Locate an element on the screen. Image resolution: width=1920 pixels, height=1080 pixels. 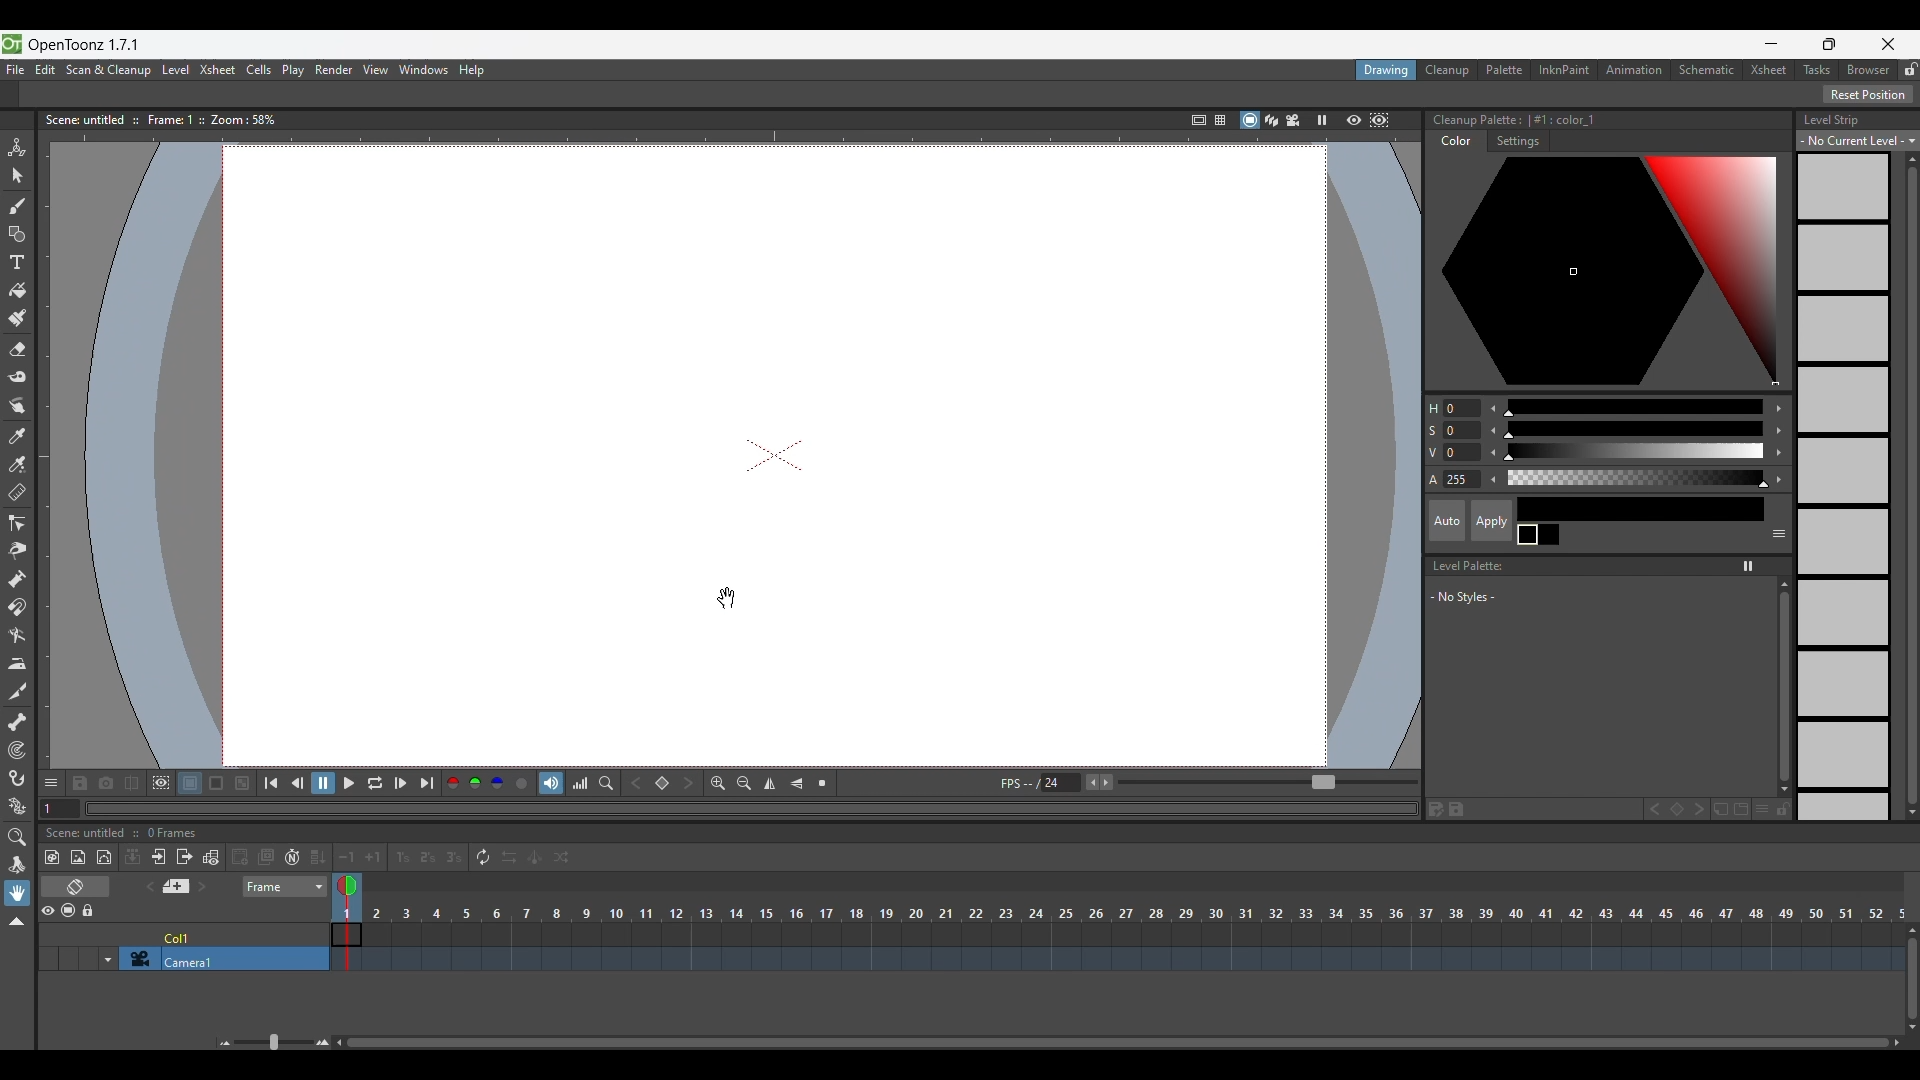
Xsheet is located at coordinates (218, 69).